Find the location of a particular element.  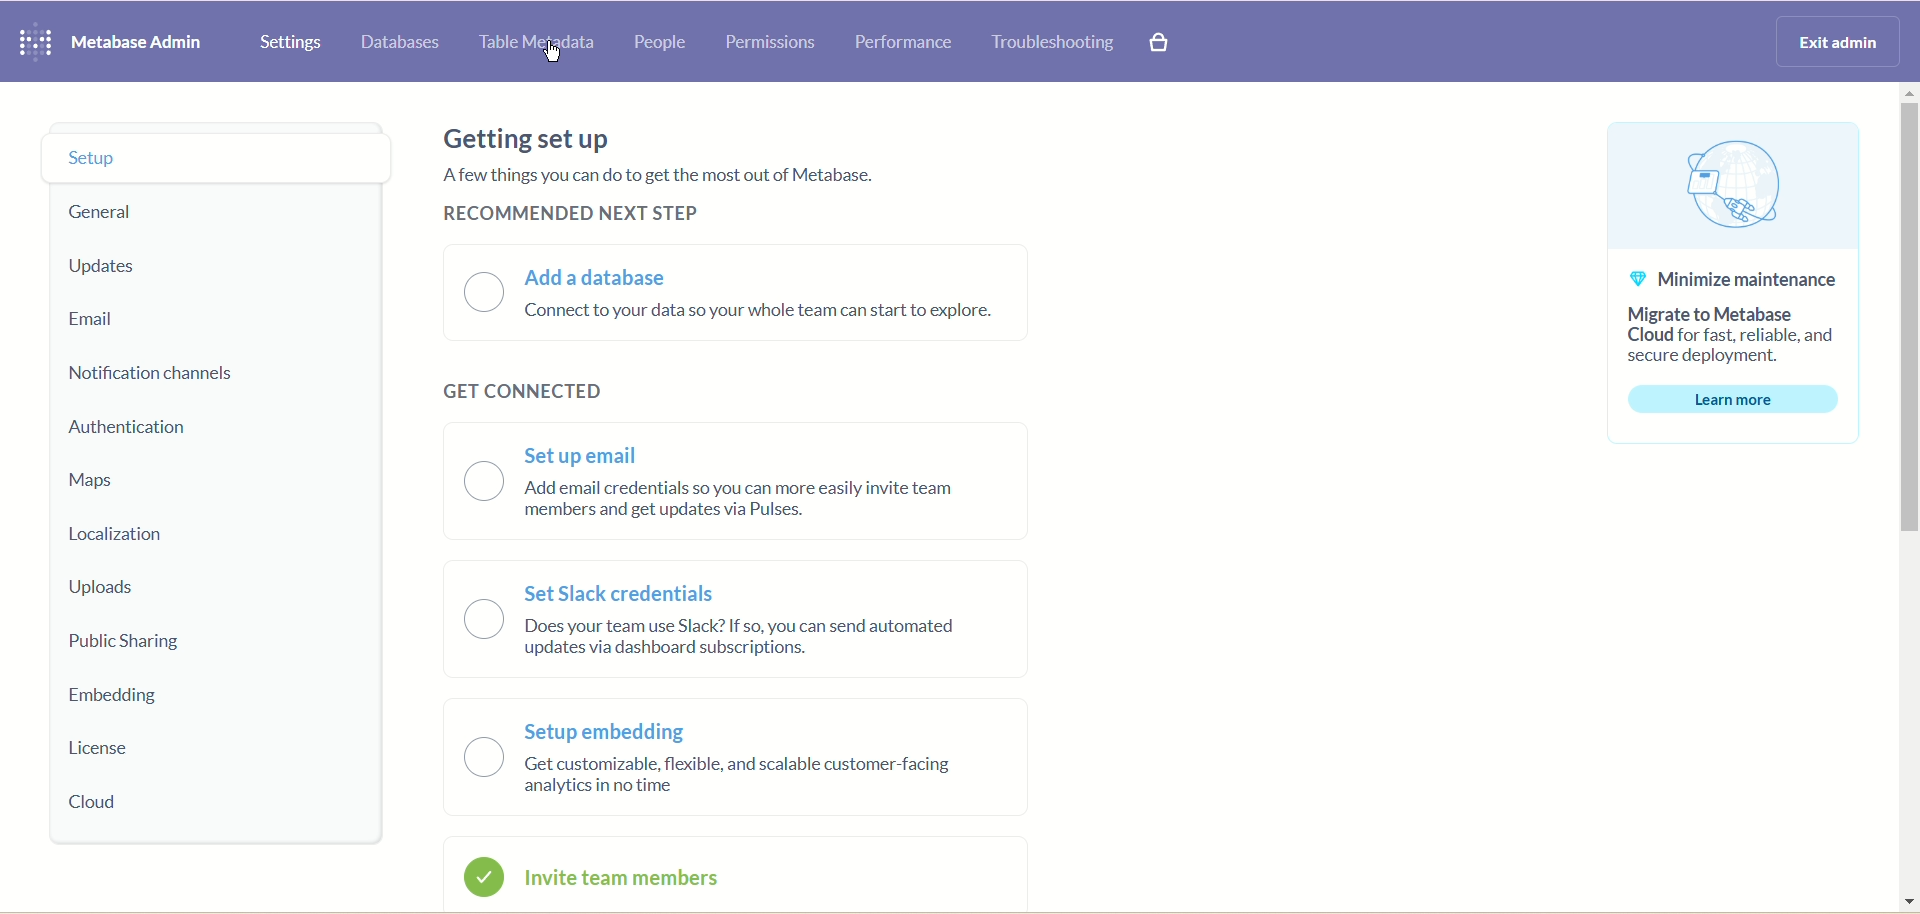

cursor is located at coordinates (556, 56).